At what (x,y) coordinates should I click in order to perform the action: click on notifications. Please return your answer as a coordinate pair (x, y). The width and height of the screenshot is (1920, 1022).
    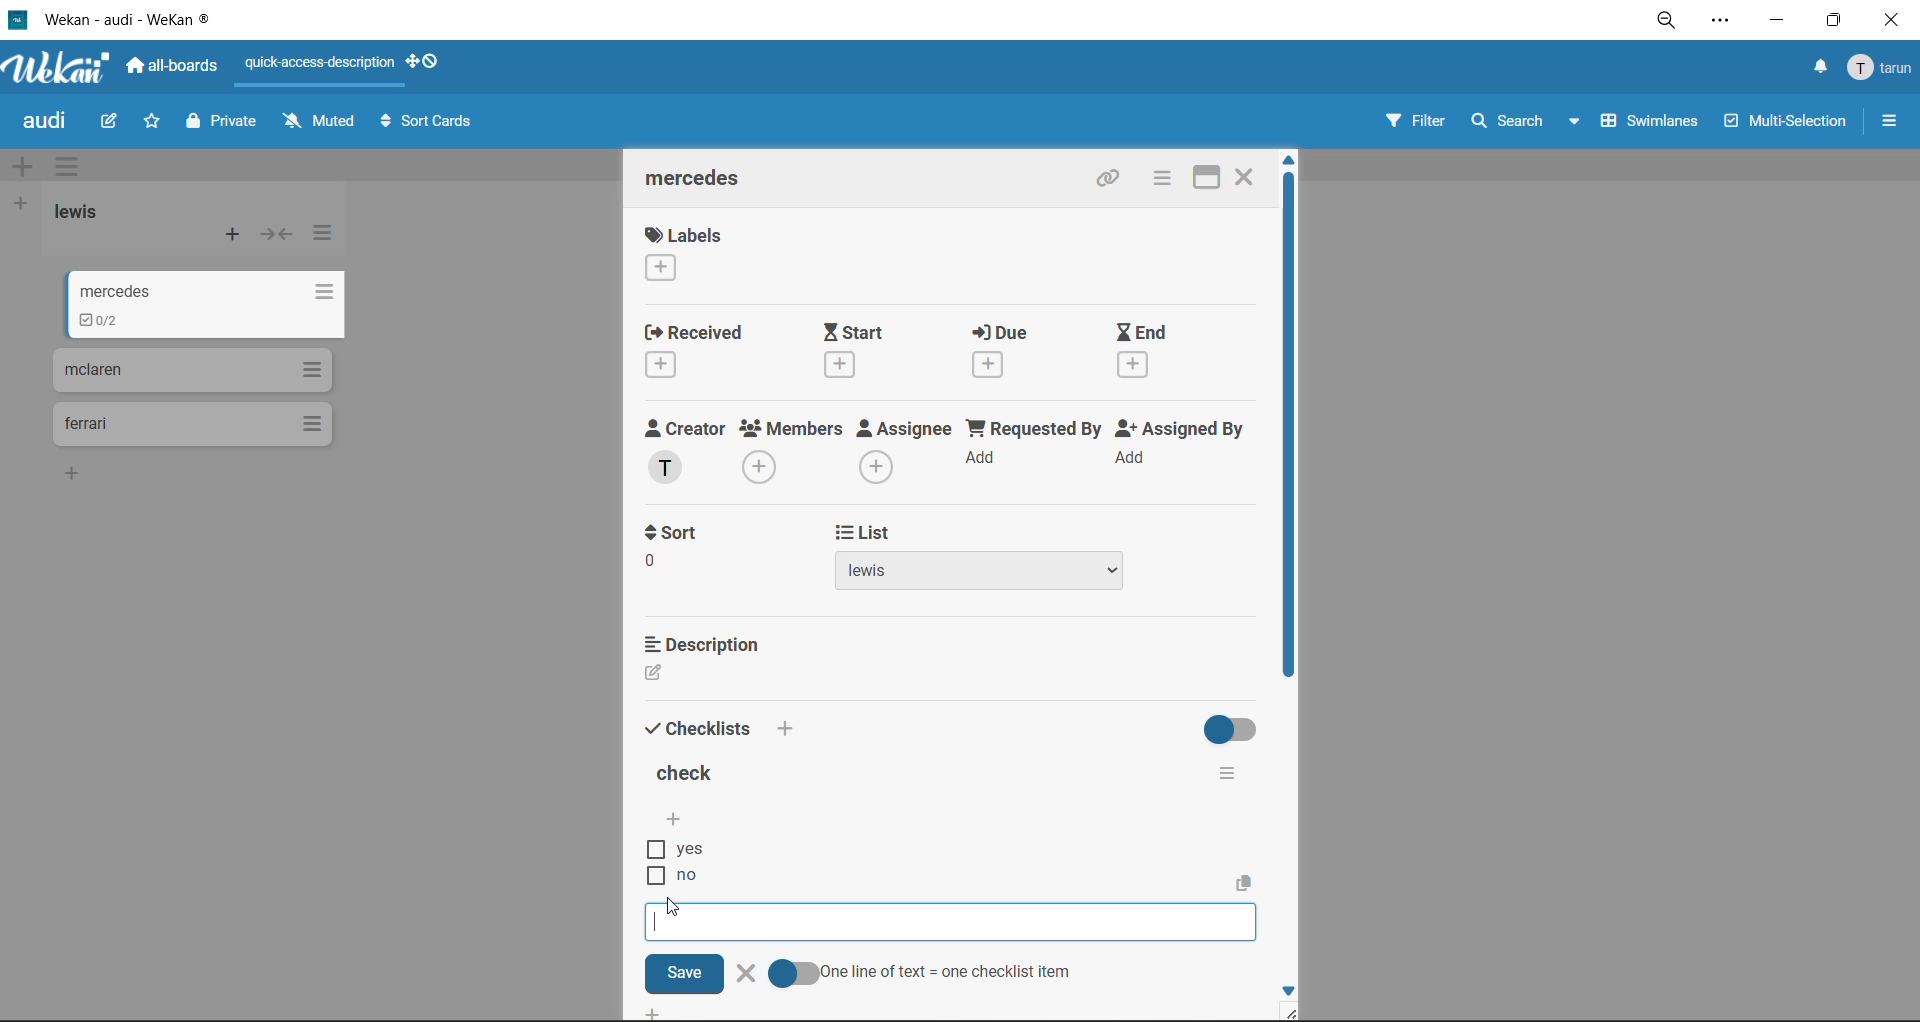
    Looking at the image, I should click on (1817, 69).